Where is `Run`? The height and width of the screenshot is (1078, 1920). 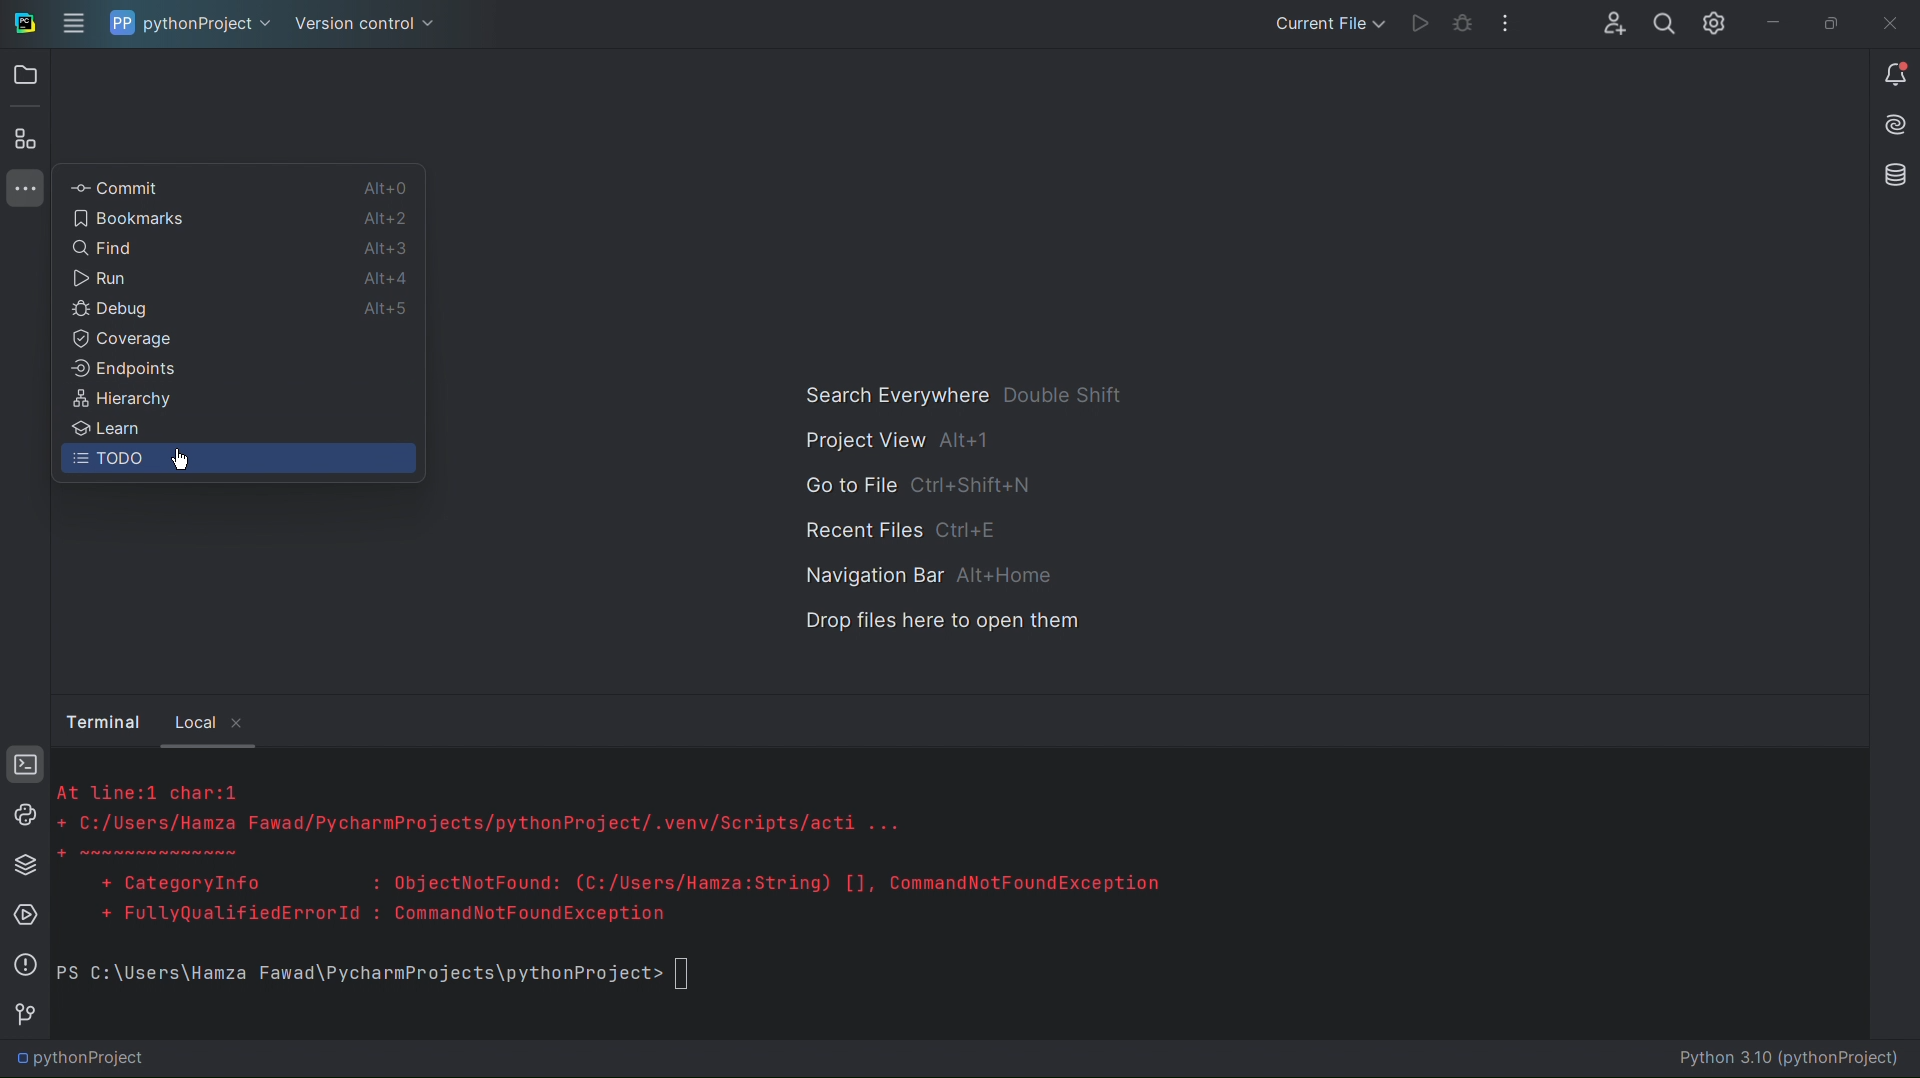 Run is located at coordinates (1419, 21).